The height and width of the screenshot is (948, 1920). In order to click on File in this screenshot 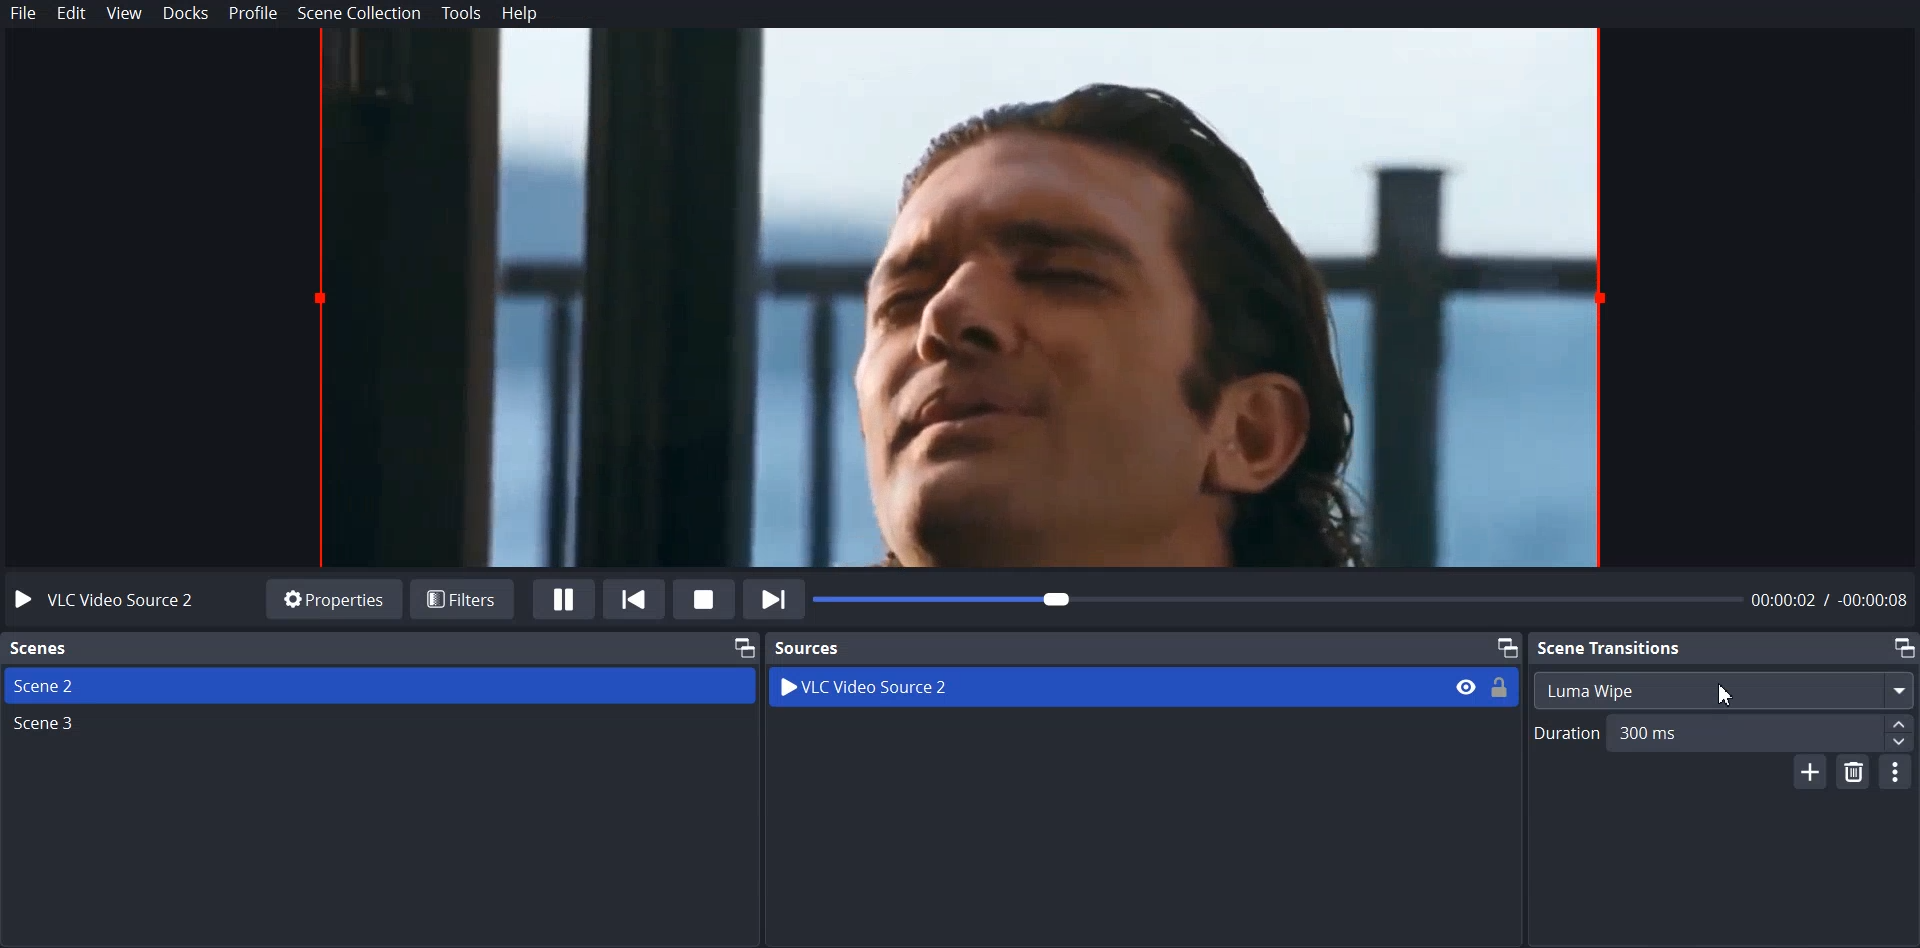, I will do `click(25, 13)`.